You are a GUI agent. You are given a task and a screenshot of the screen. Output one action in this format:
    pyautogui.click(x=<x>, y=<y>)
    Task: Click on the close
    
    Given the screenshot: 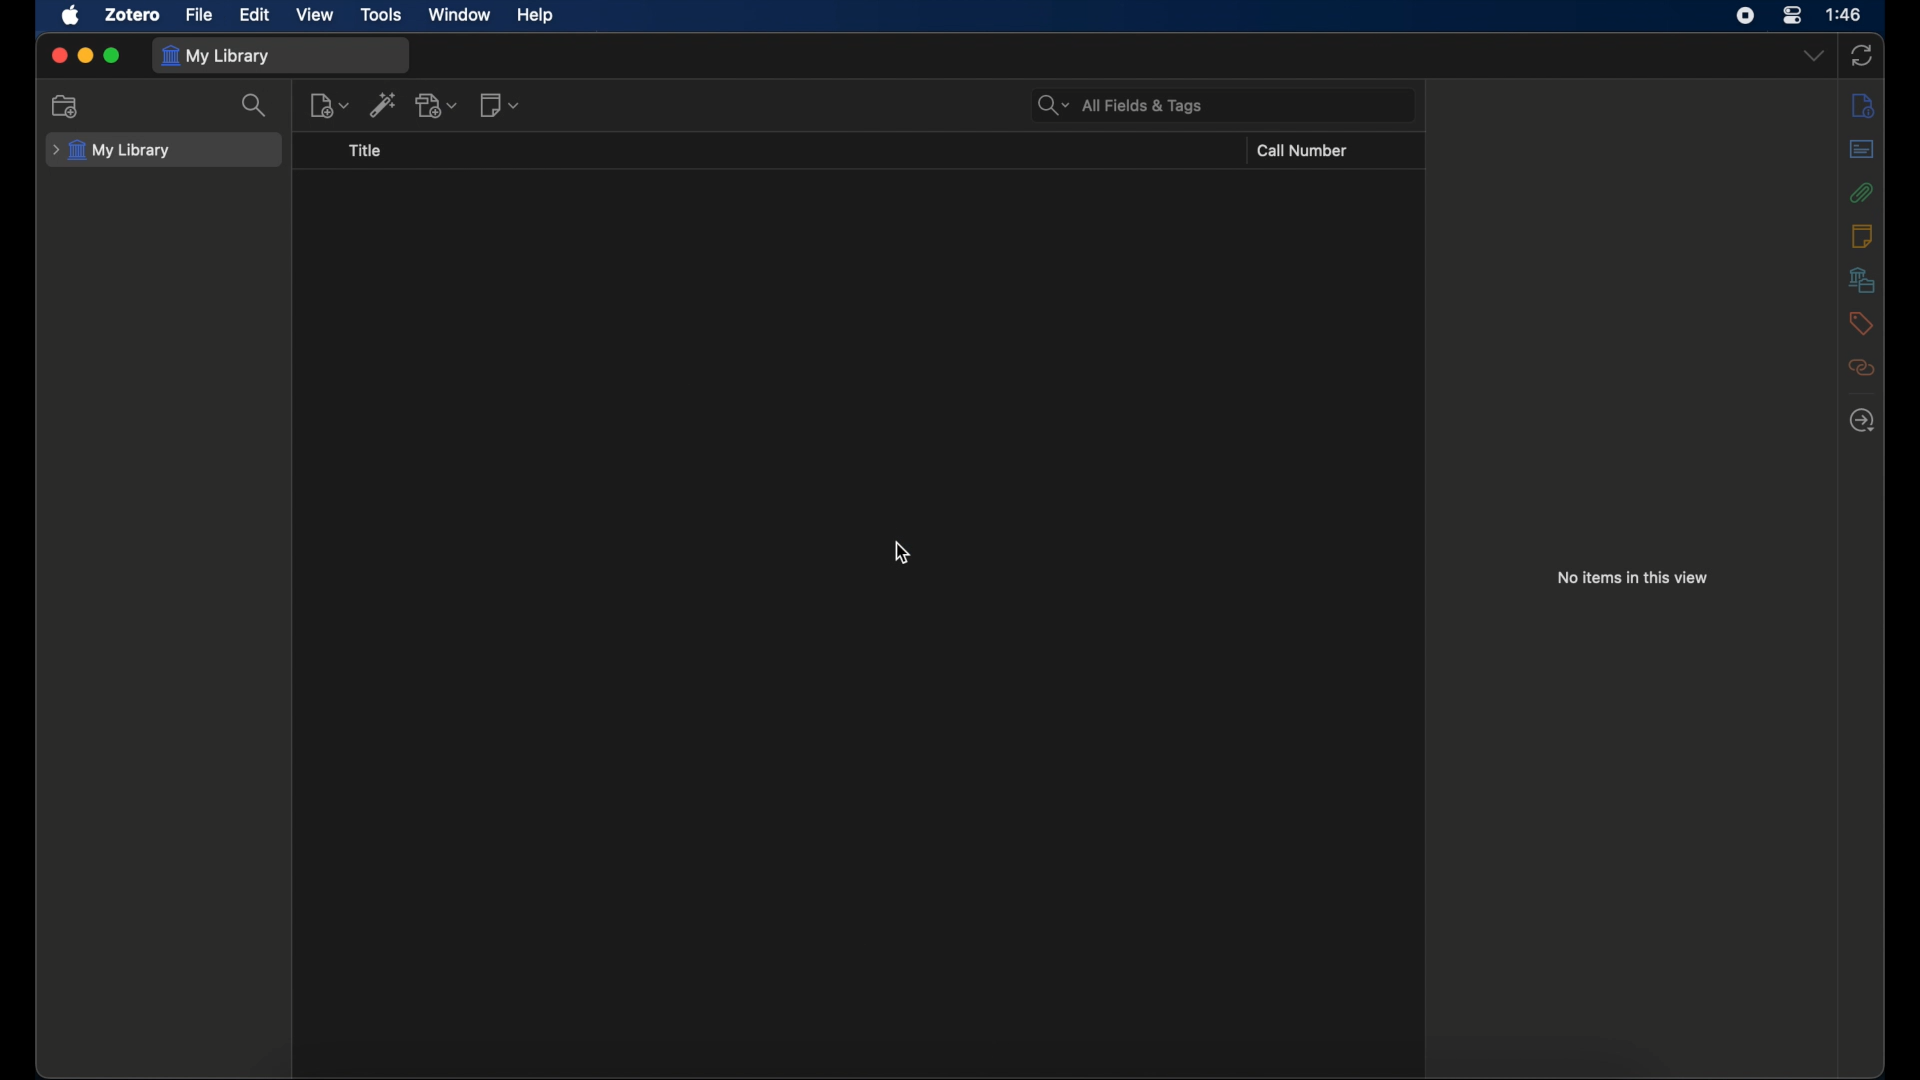 What is the action you would take?
    pyautogui.click(x=56, y=55)
    